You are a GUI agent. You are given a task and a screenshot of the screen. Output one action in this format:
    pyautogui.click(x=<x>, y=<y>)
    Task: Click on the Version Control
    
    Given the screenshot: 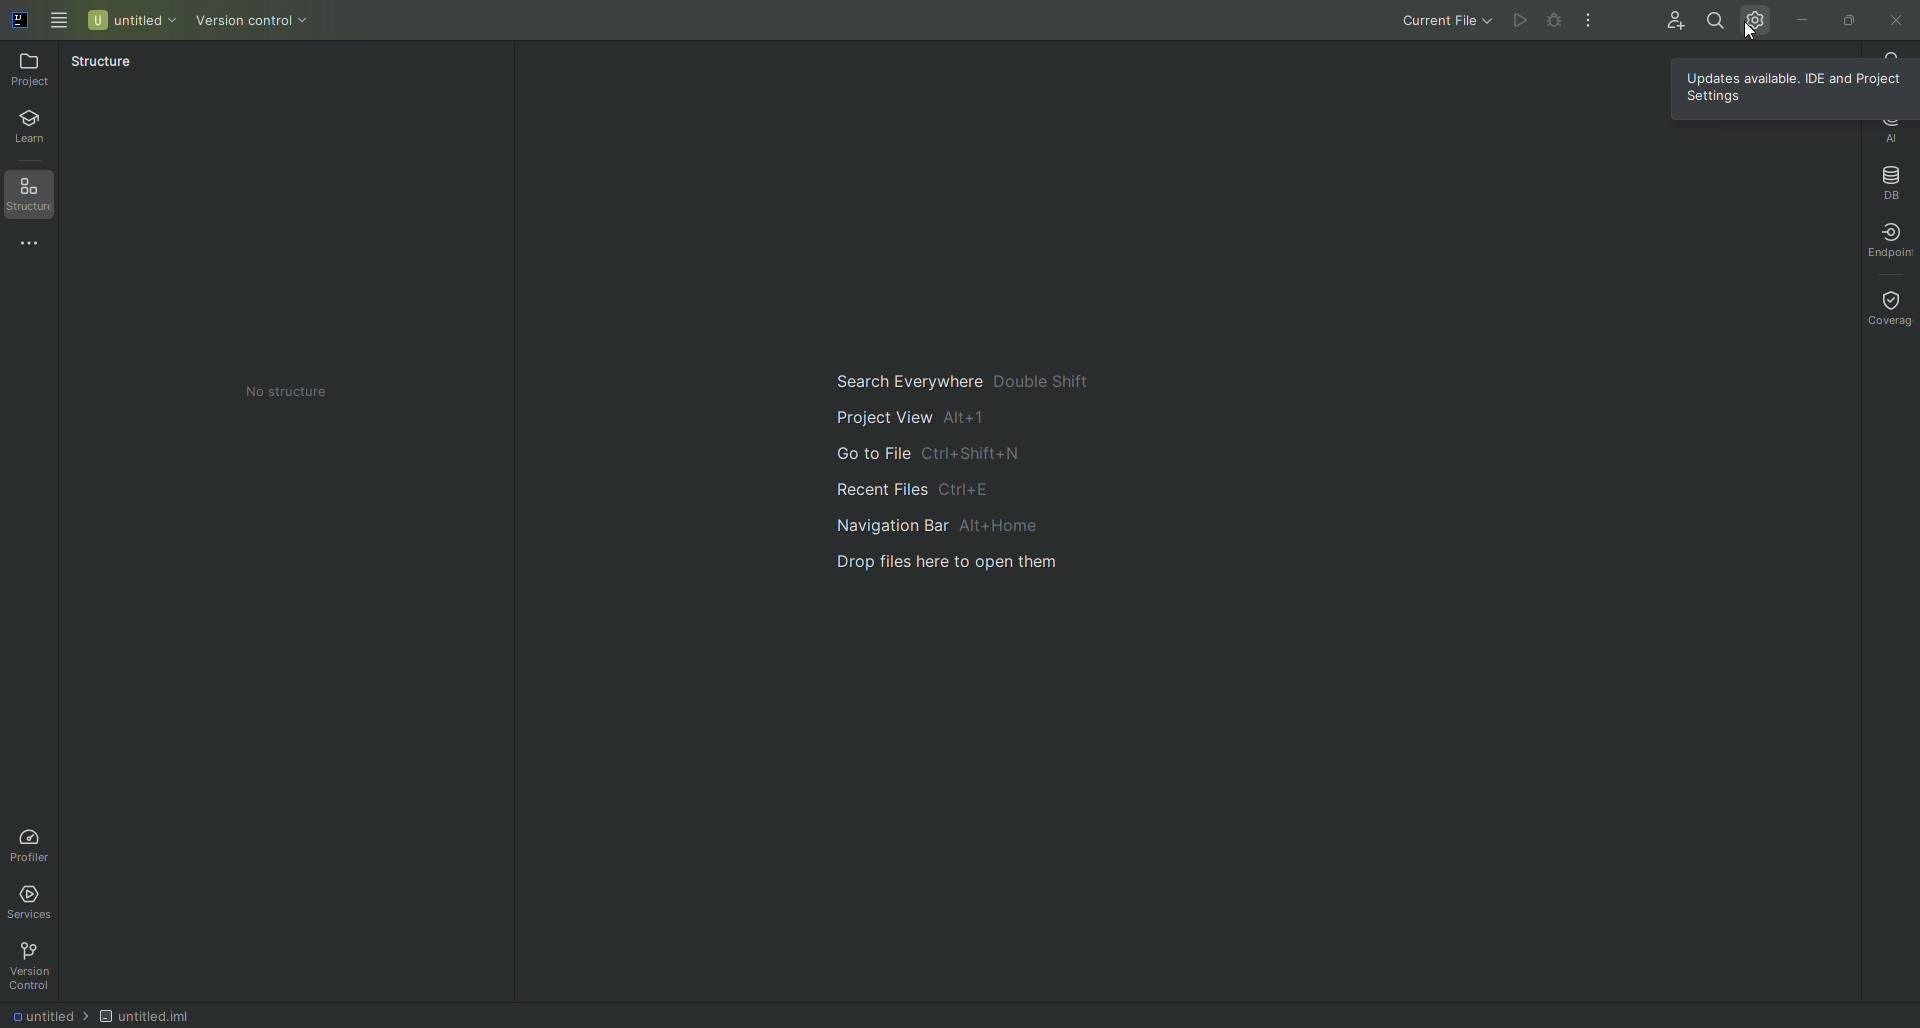 What is the action you would take?
    pyautogui.click(x=269, y=22)
    